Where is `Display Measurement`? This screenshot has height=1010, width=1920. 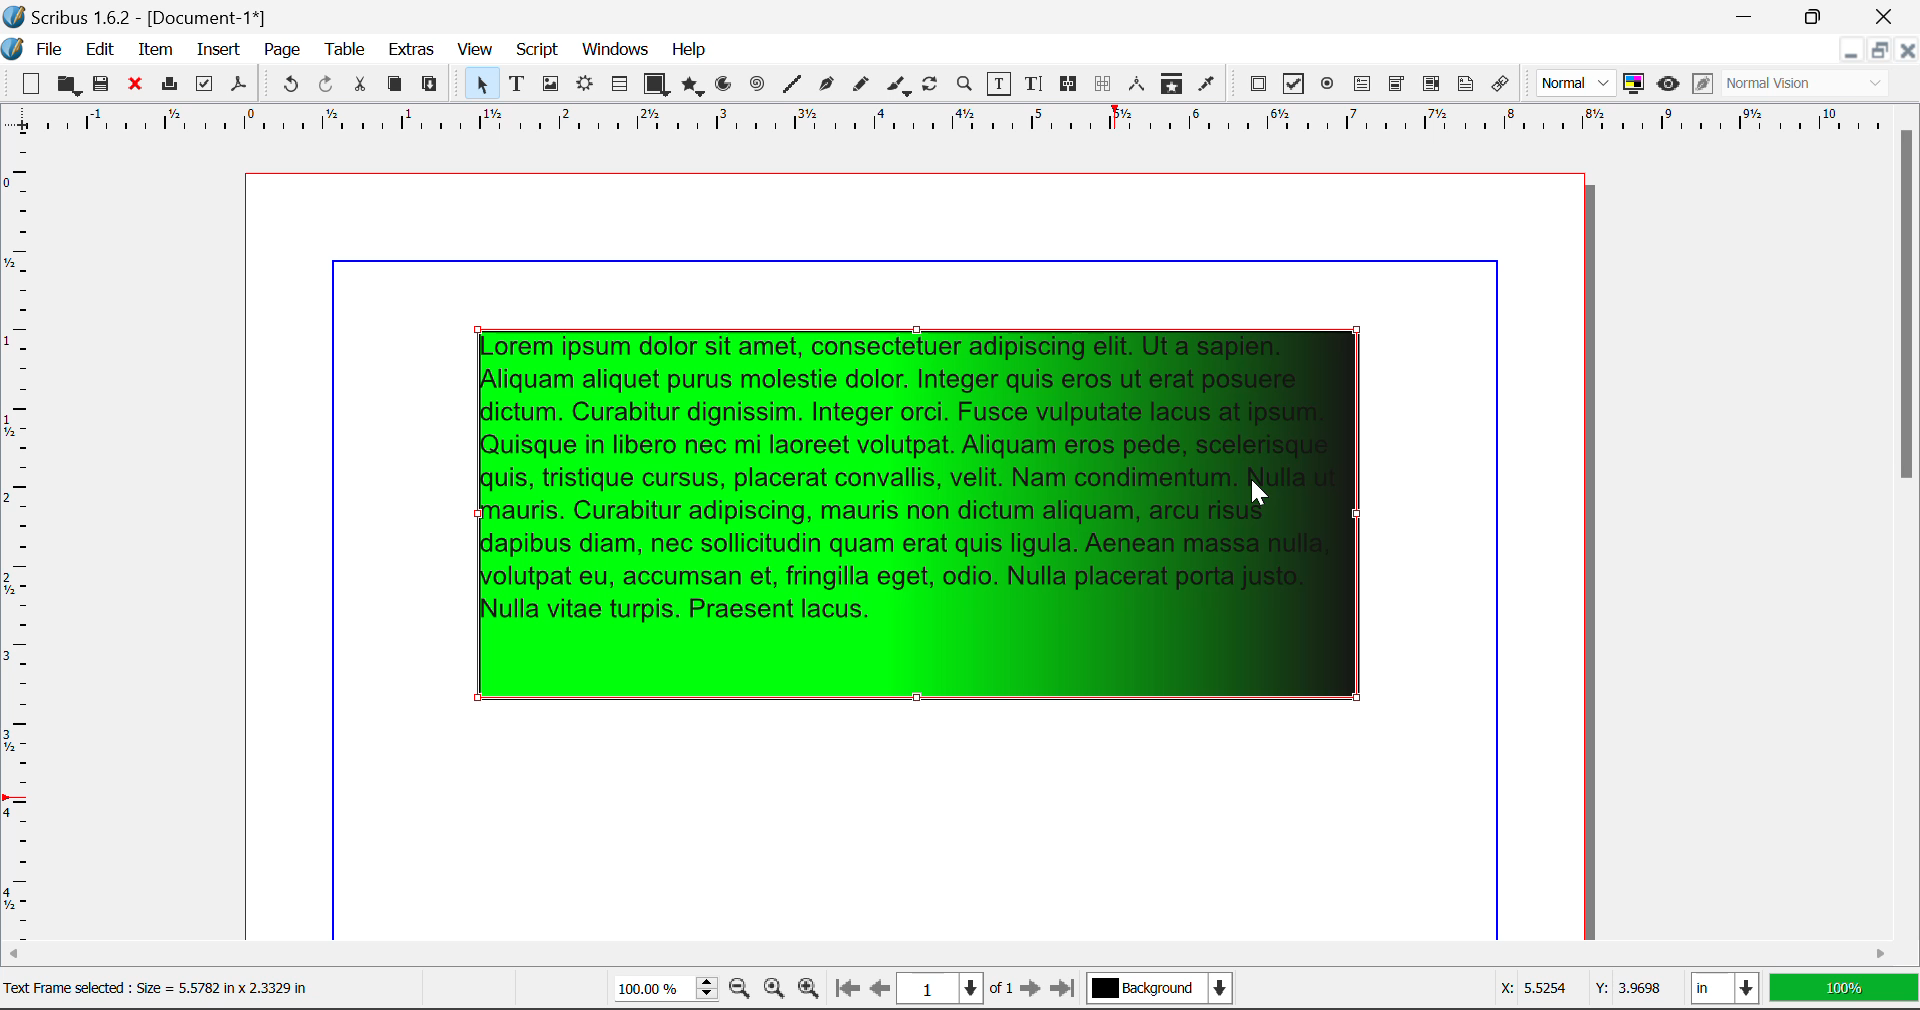 Display Measurement is located at coordinates (1844, 991).